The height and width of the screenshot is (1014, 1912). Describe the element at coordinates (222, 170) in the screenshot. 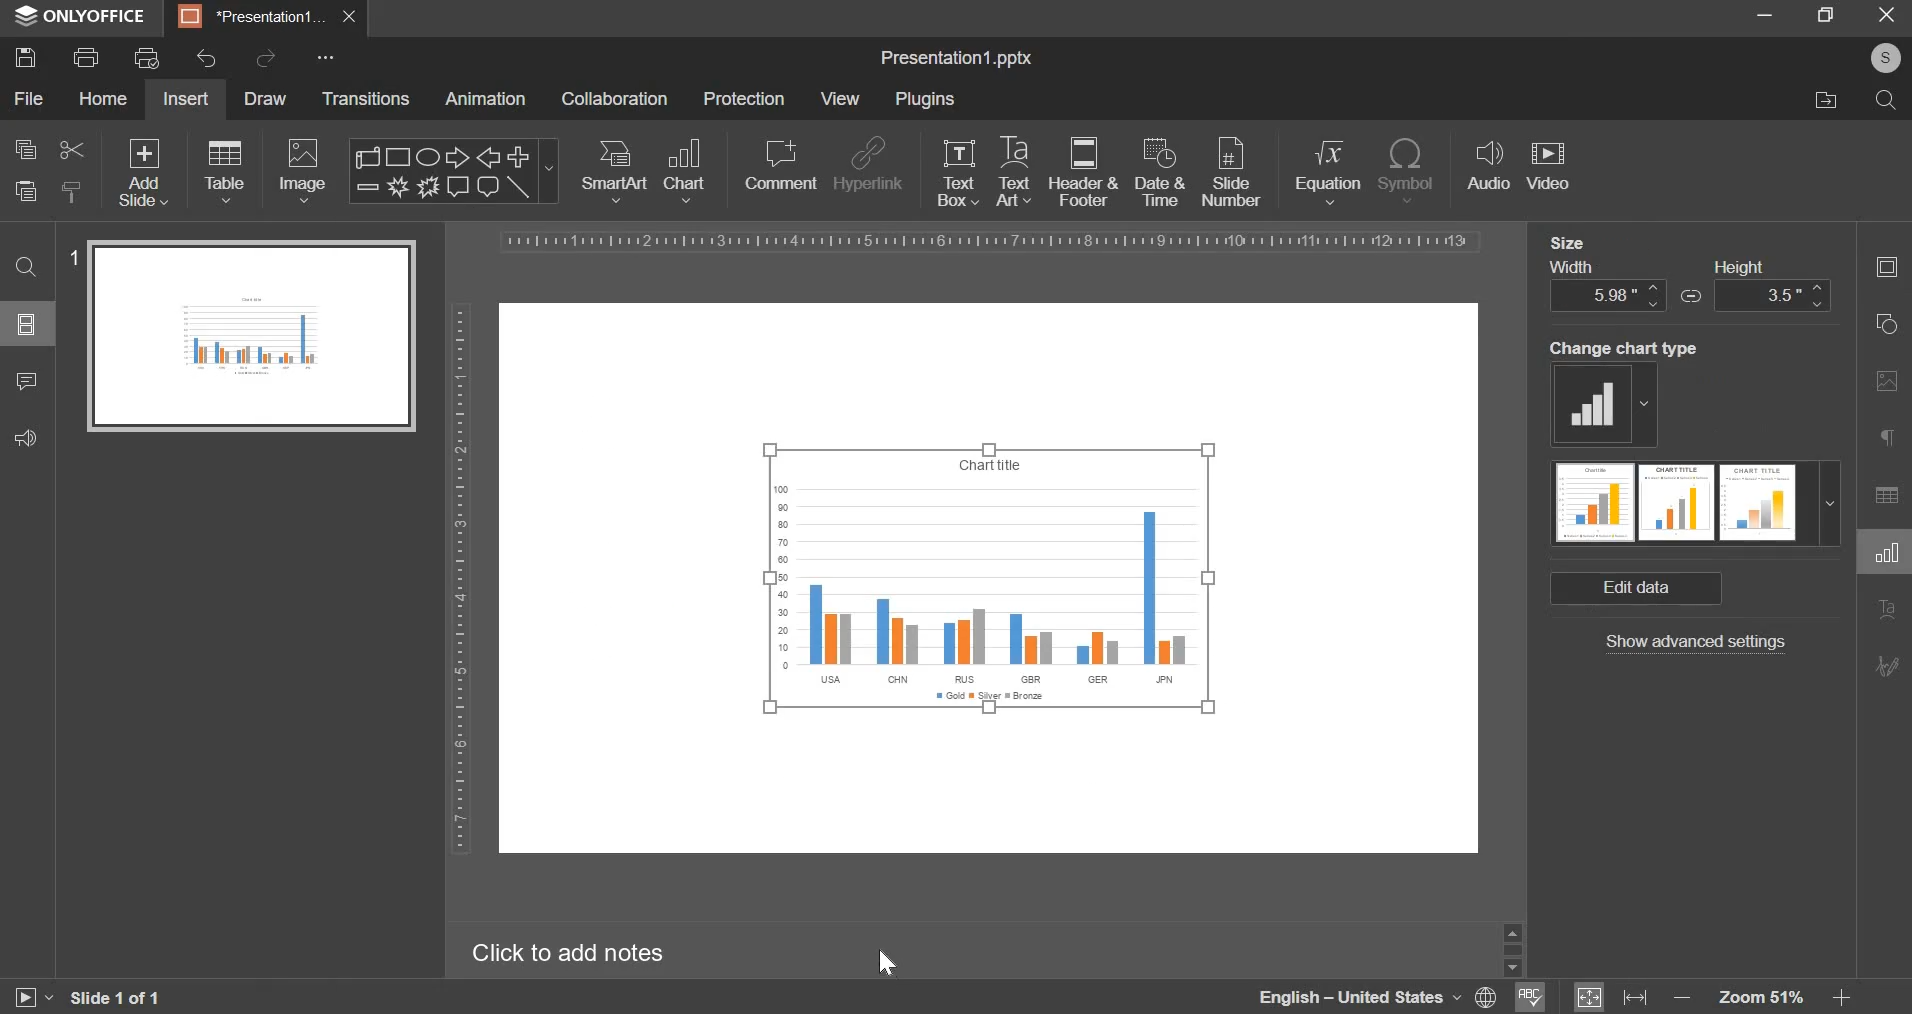

I see `table` at that location.